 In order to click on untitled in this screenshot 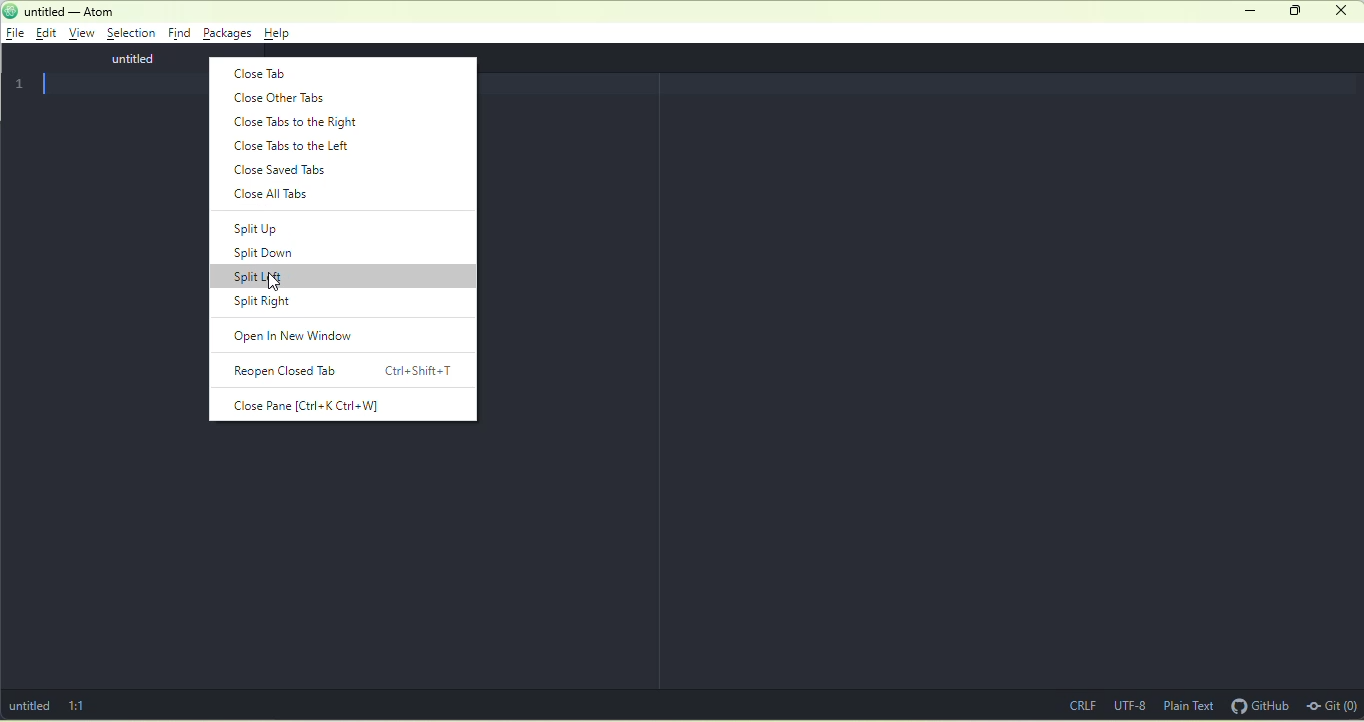, I will do `click(29, 706)`.